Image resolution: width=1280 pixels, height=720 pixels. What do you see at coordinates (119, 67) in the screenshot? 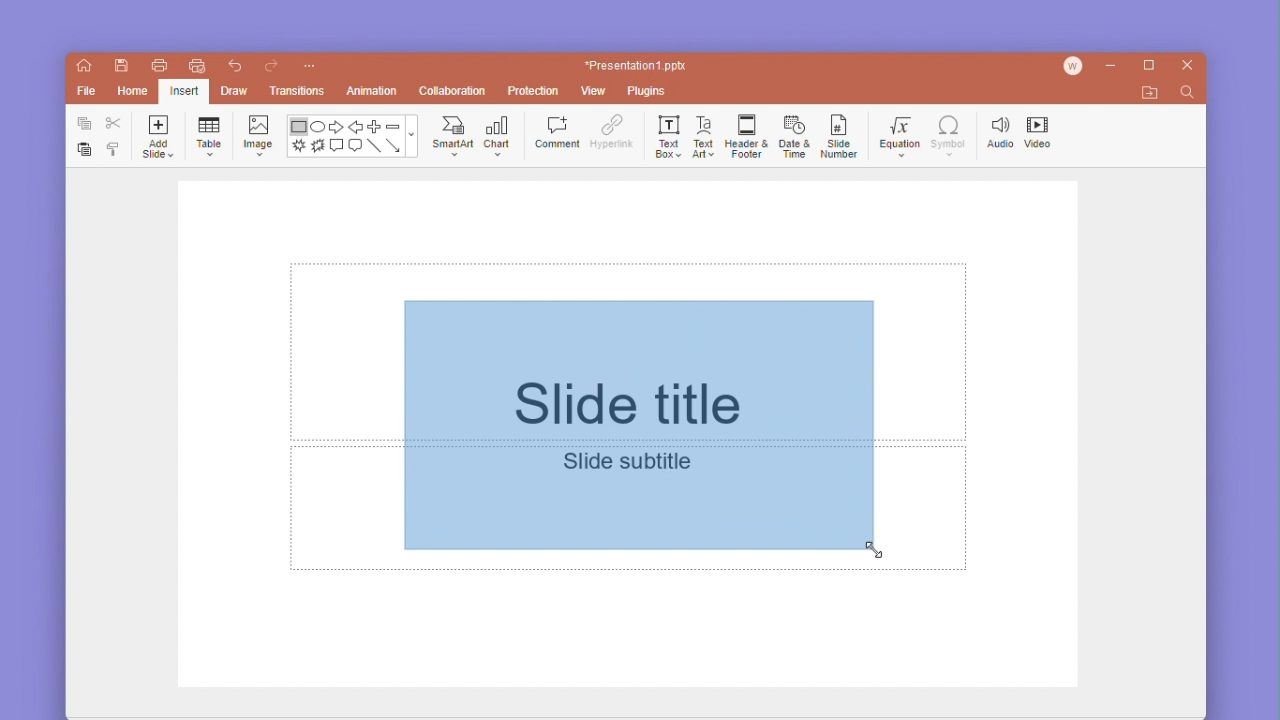
I see `save` at bounding box center [119, 67].